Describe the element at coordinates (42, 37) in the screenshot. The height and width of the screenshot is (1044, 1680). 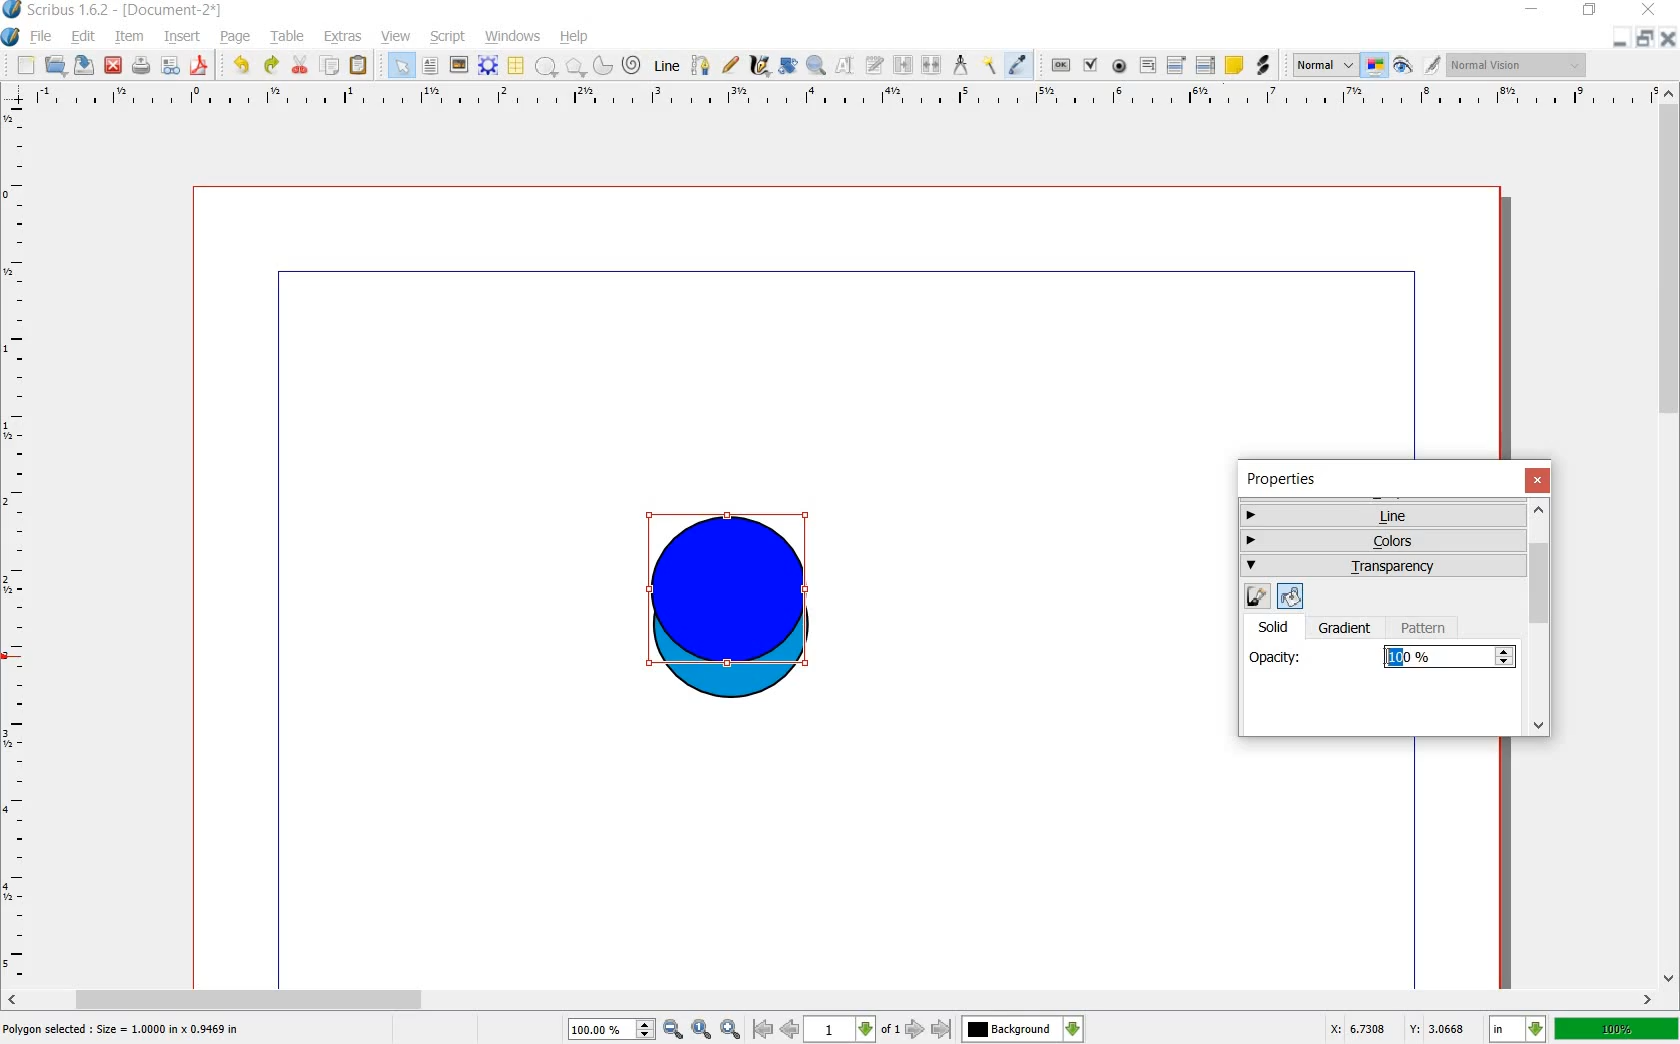
I see `file` at that location.